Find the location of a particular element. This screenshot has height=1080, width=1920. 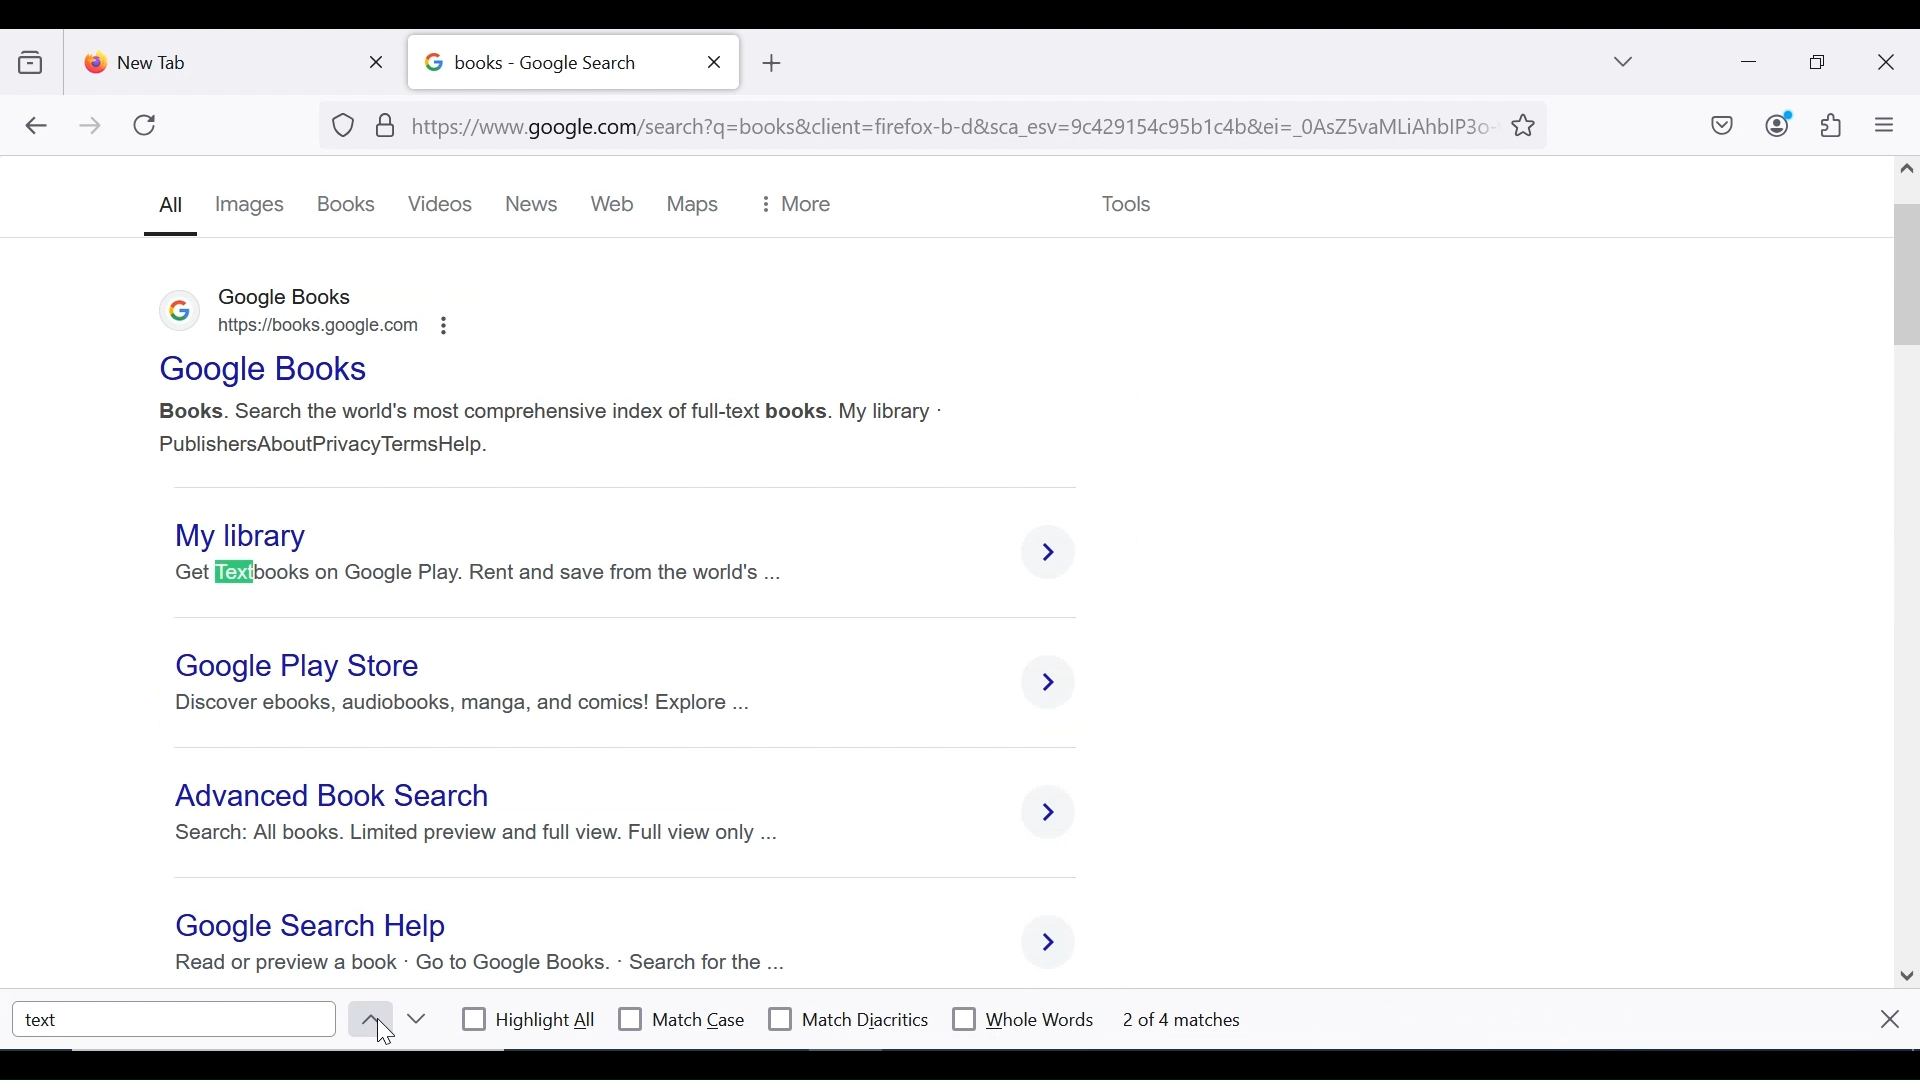

books is located at coordinates (347, 205).